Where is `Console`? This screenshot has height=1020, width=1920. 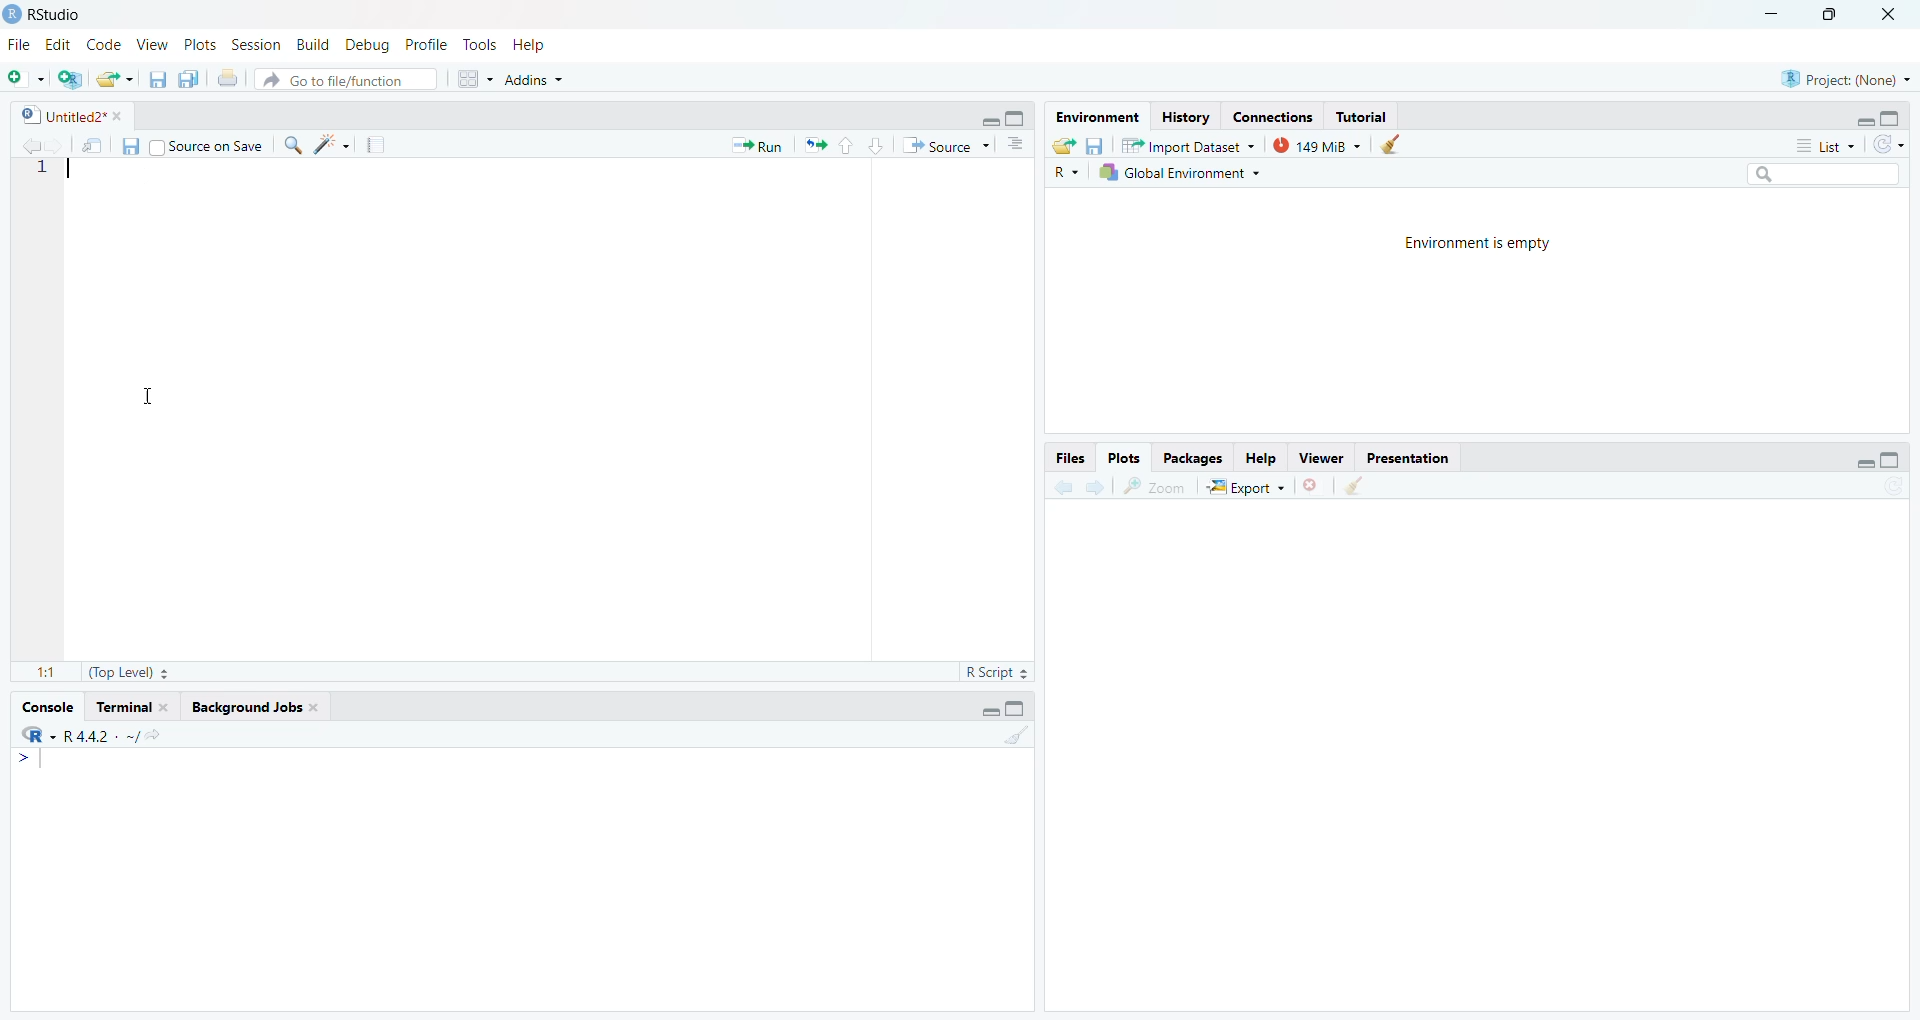
Console is located at coordinates (45, 708).